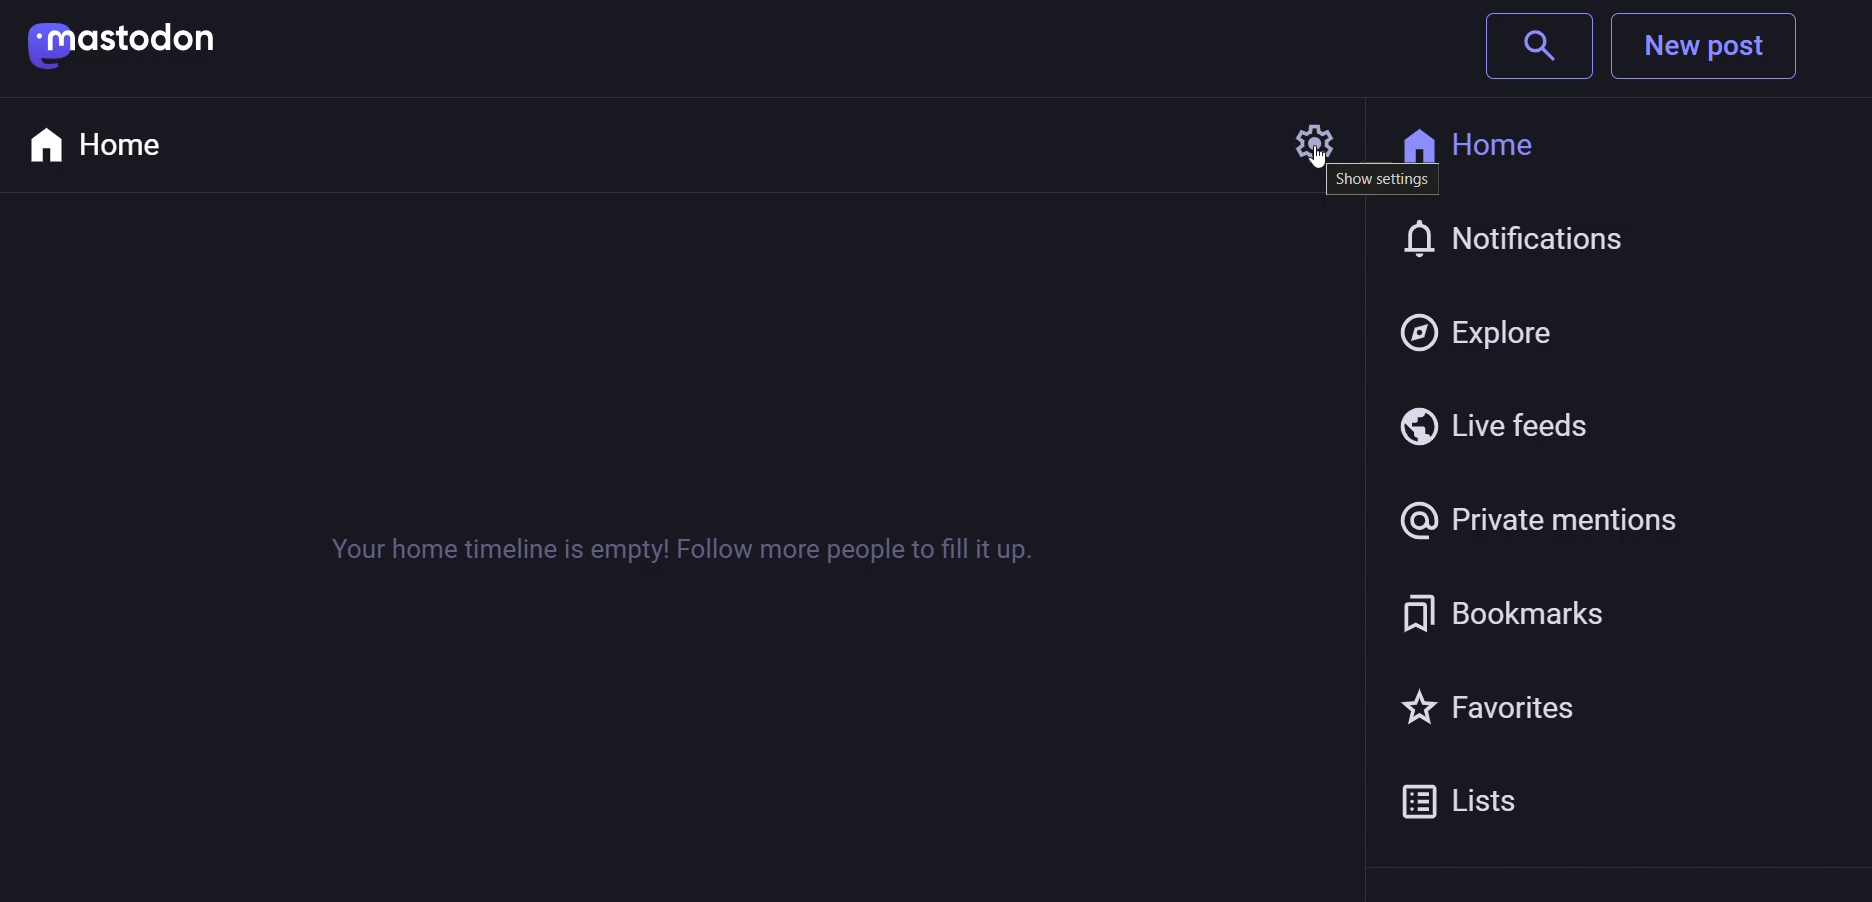 This screenshot has height=902, width=1872. I want to click on Live feedS, so click(1494, 424).